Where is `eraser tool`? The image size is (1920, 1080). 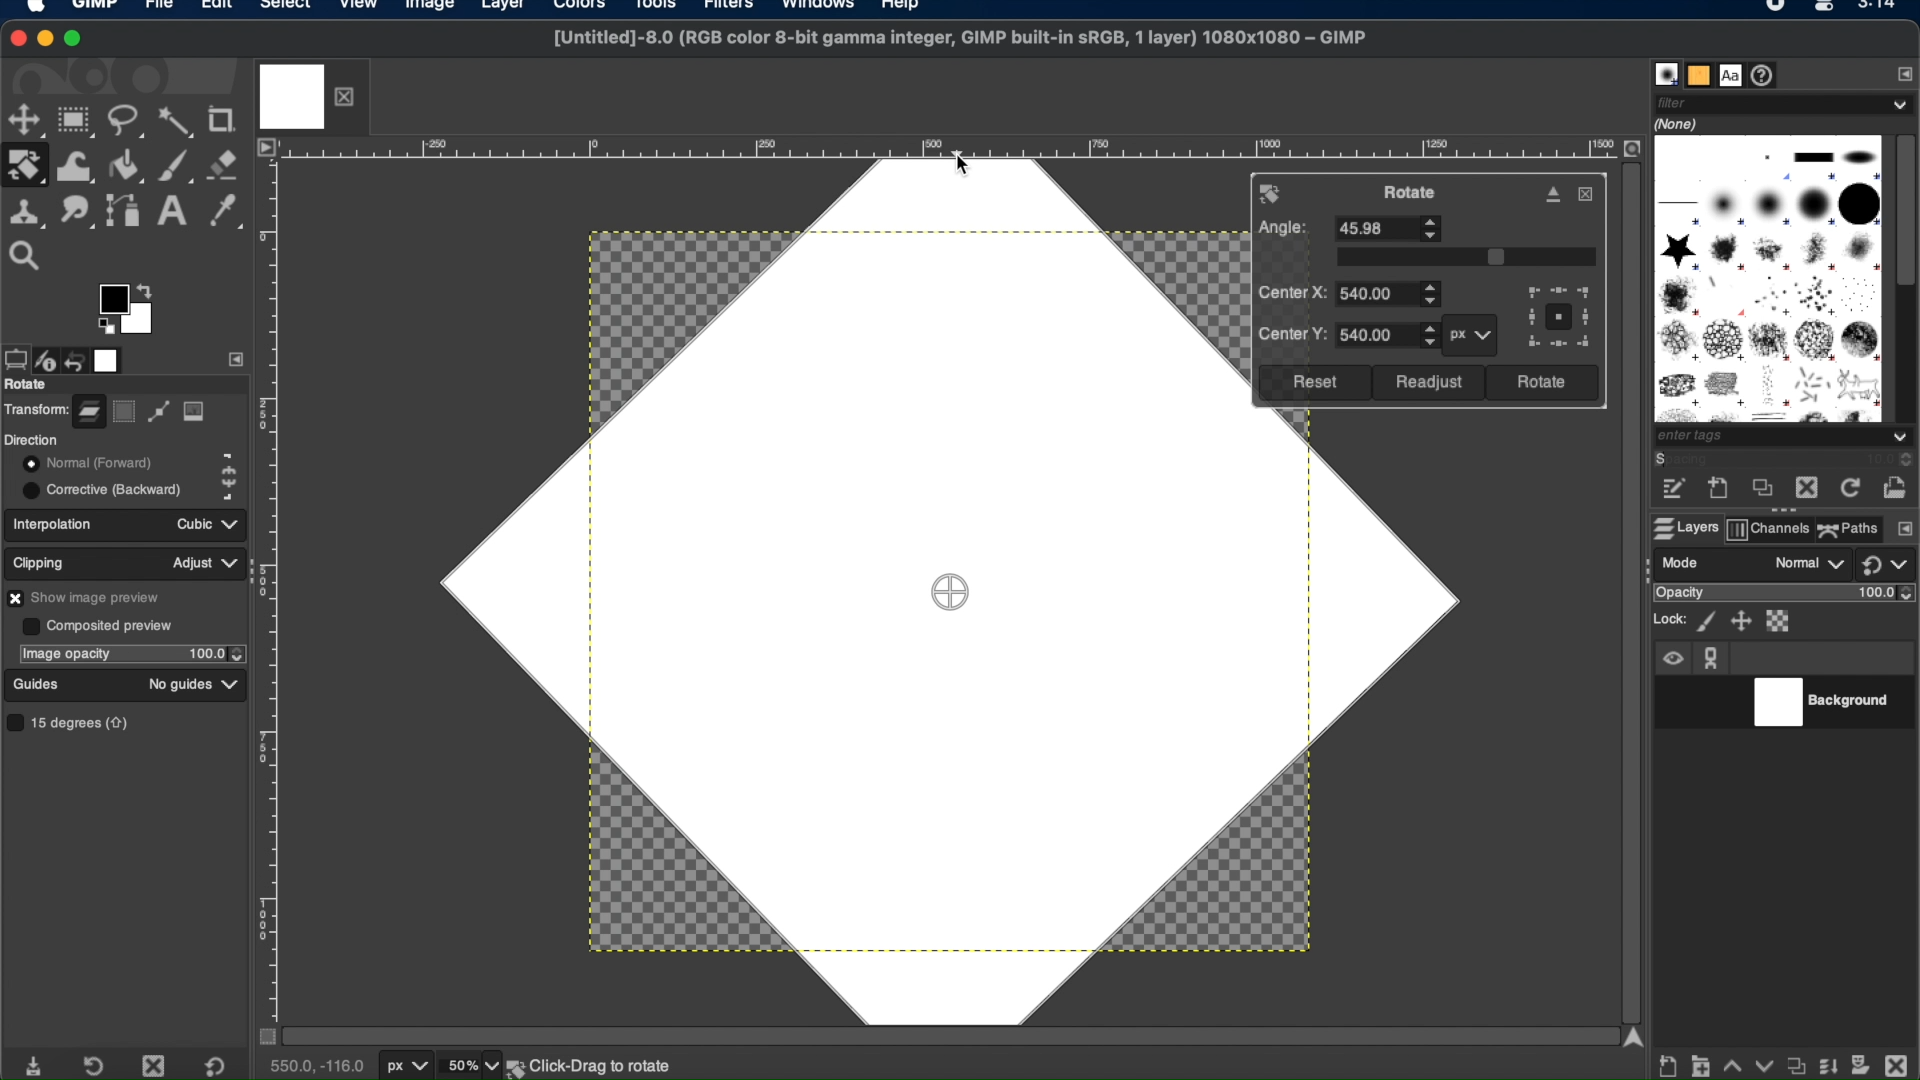
eraser tool is located at coordinates (226, 165).